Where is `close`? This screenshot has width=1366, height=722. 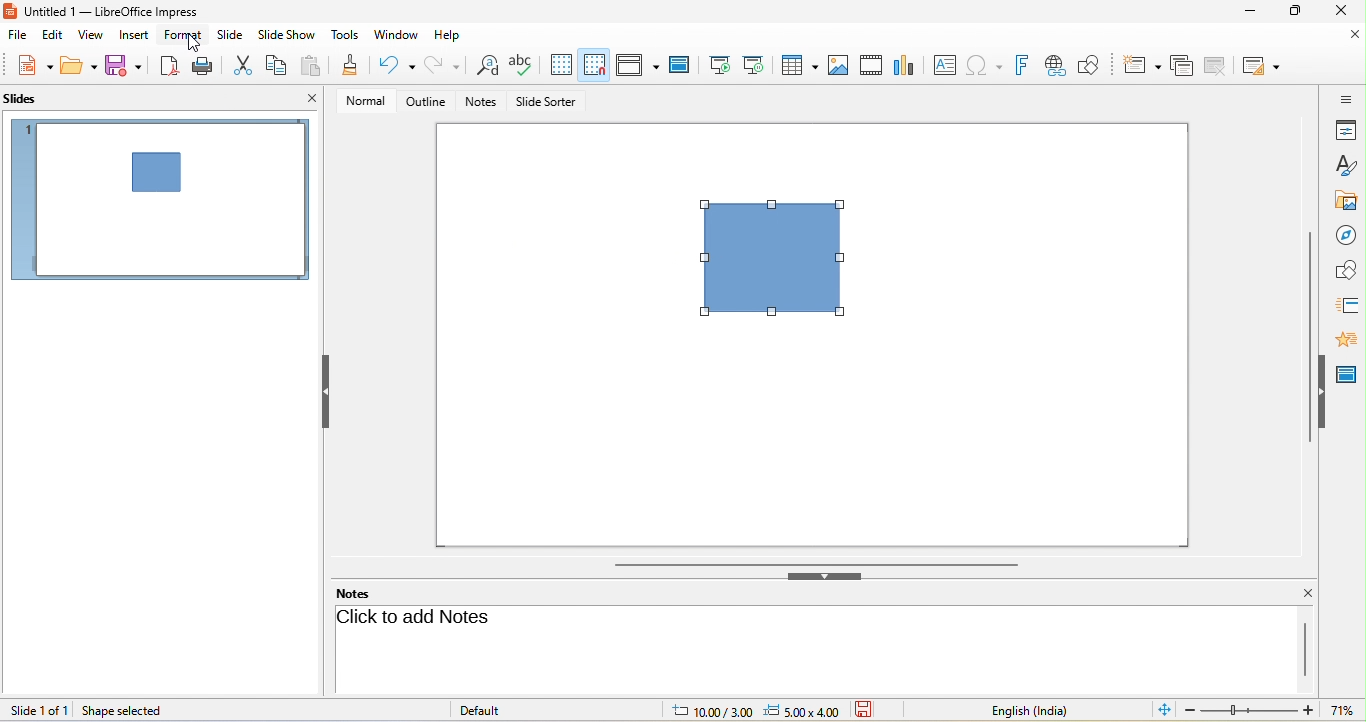
close is located at coordinates (1299, 593).